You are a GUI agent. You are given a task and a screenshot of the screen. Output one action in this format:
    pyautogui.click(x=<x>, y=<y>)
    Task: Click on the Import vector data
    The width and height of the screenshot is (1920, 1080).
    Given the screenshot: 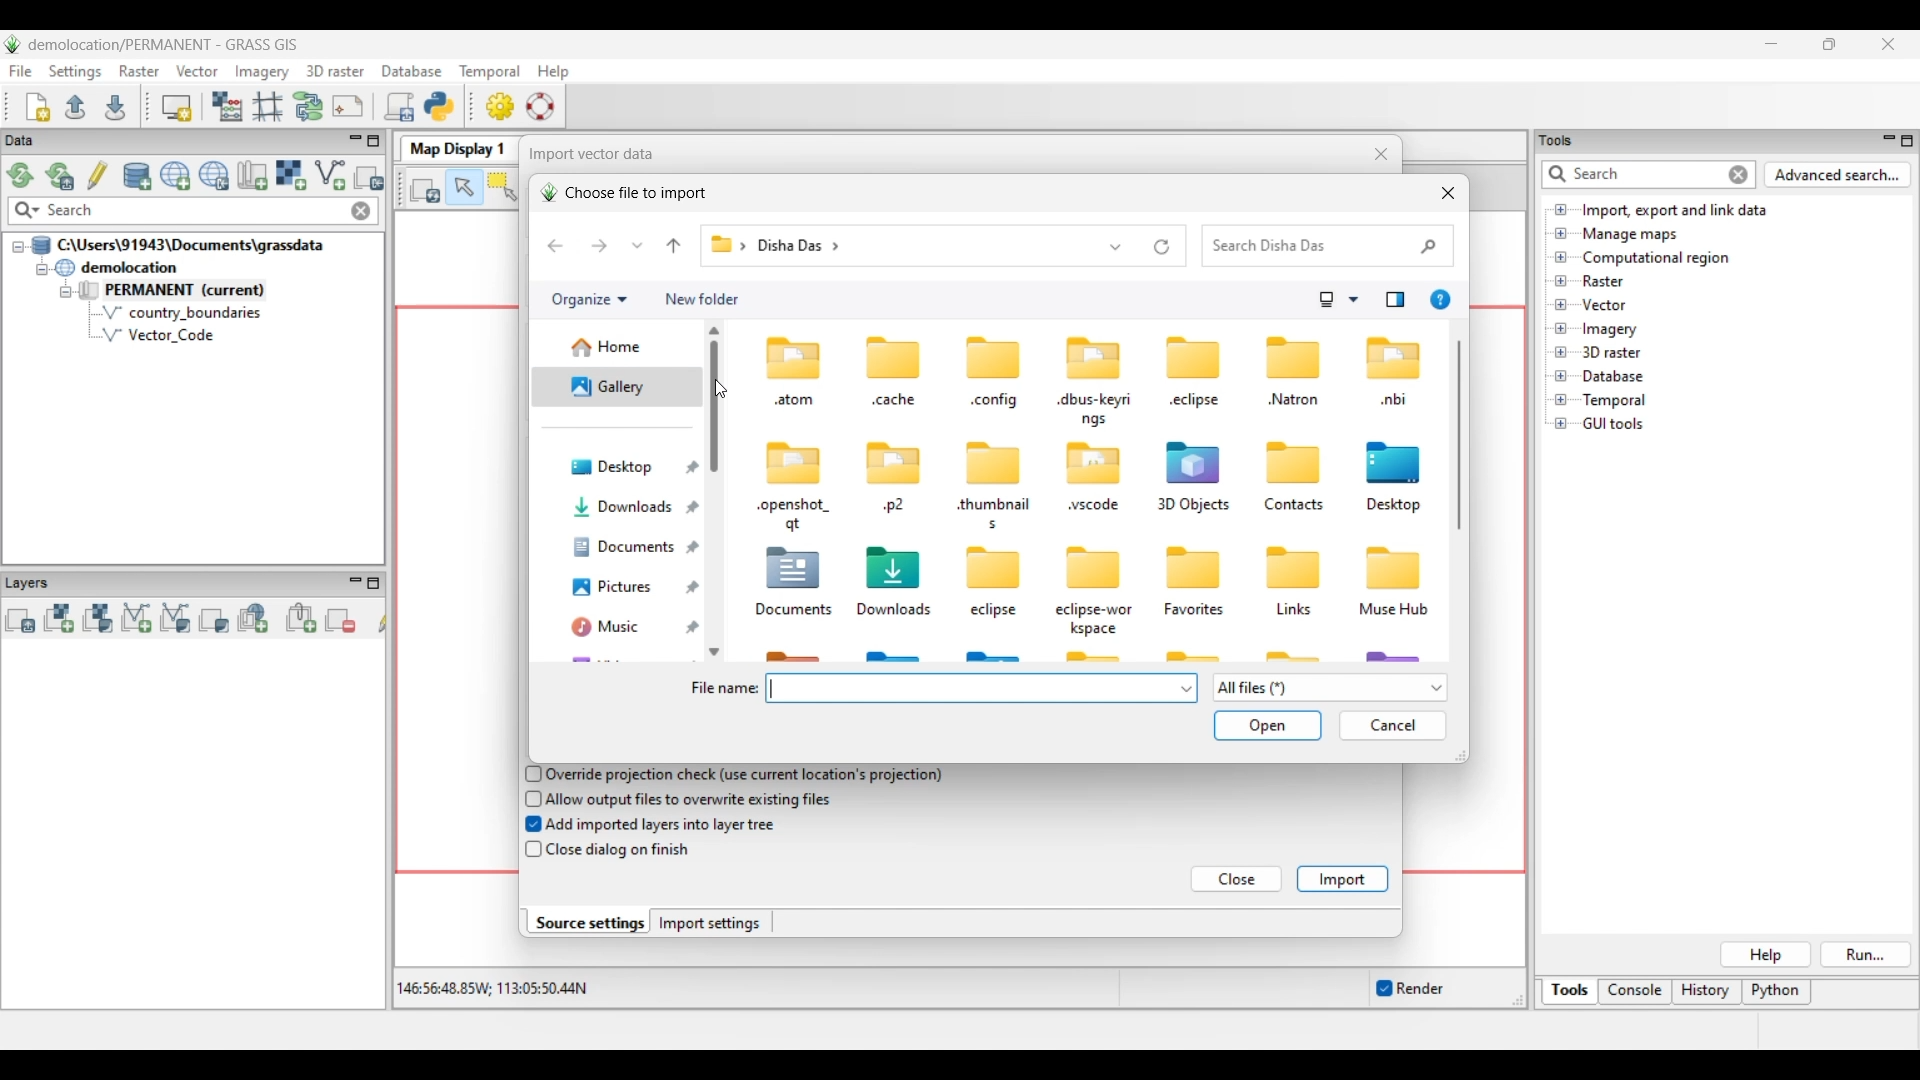 What is the action you would take?
    pyautogui.click(x=599, y=154)
    